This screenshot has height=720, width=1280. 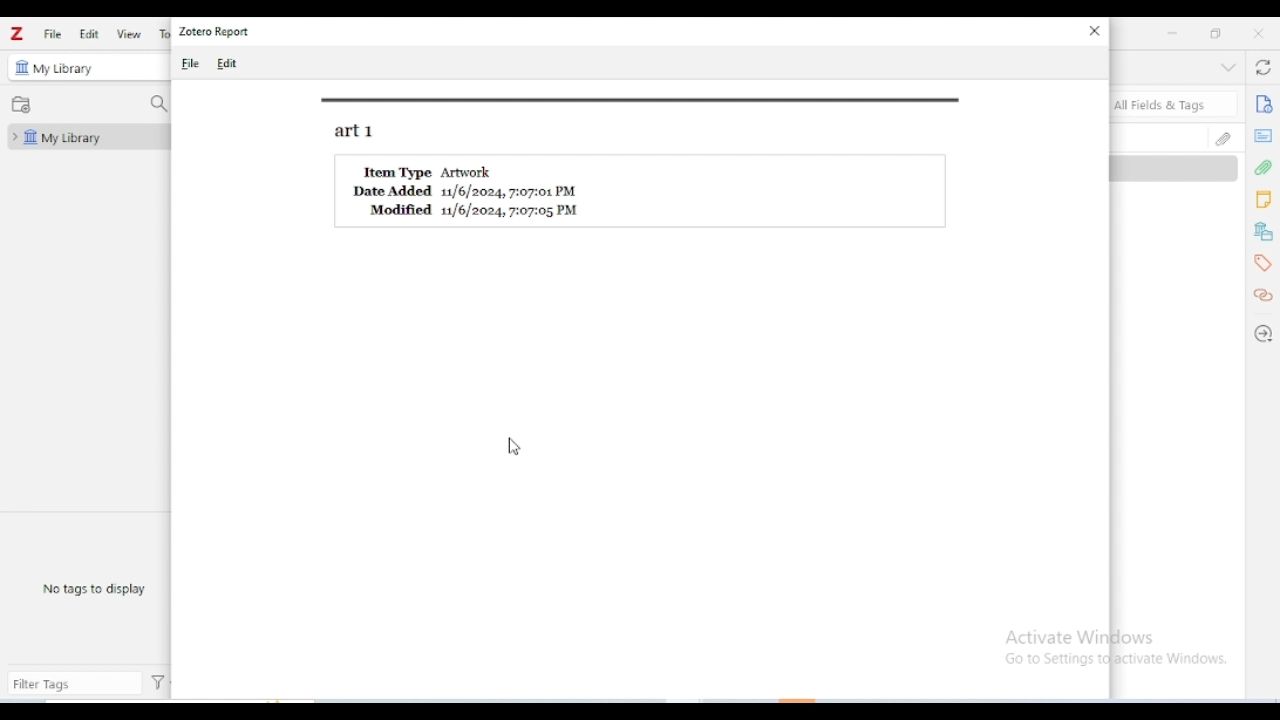 I want to click on notes, so click(x=1263, y=200).